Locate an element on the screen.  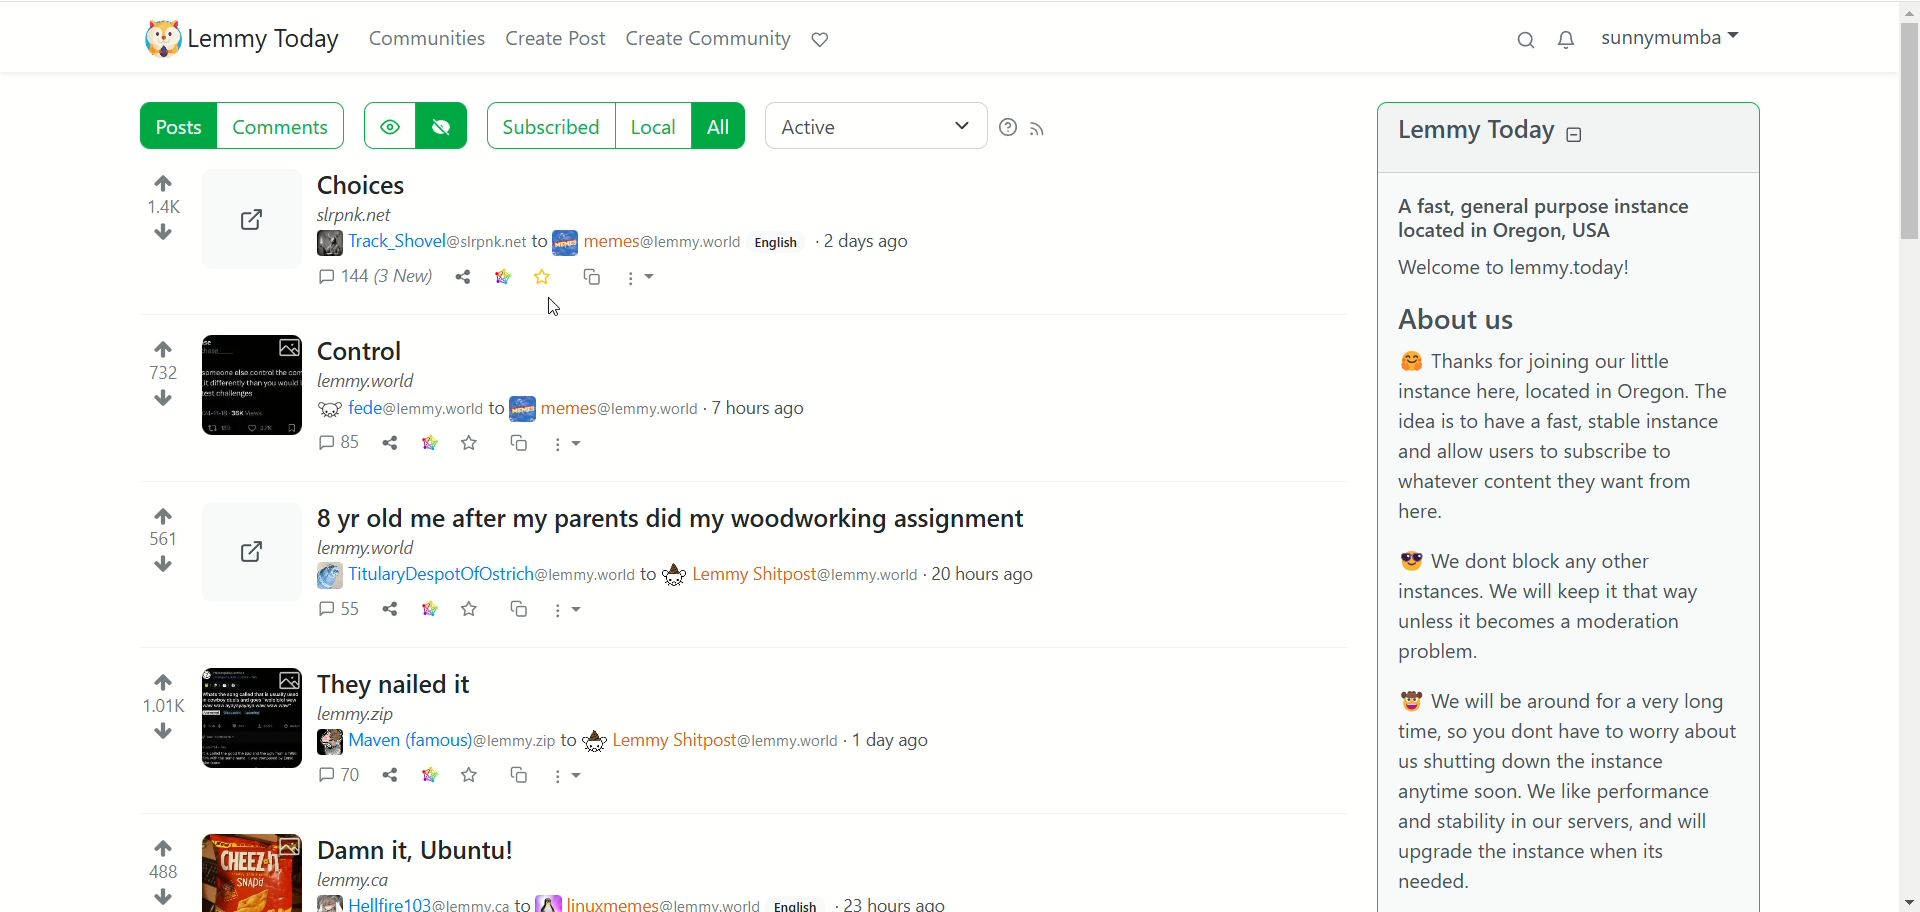
share post is located at coordinates (242, 551).